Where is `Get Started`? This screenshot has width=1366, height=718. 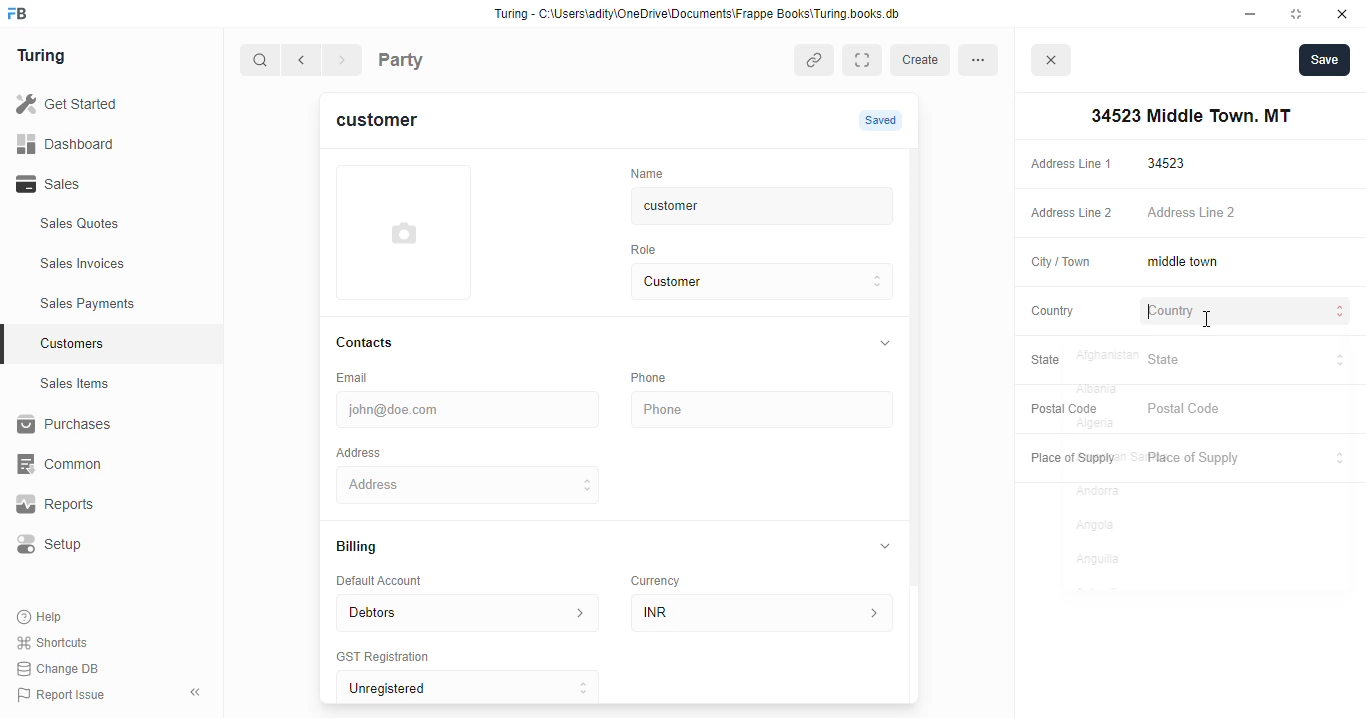
Get Started is located at coordinates (93, 105).